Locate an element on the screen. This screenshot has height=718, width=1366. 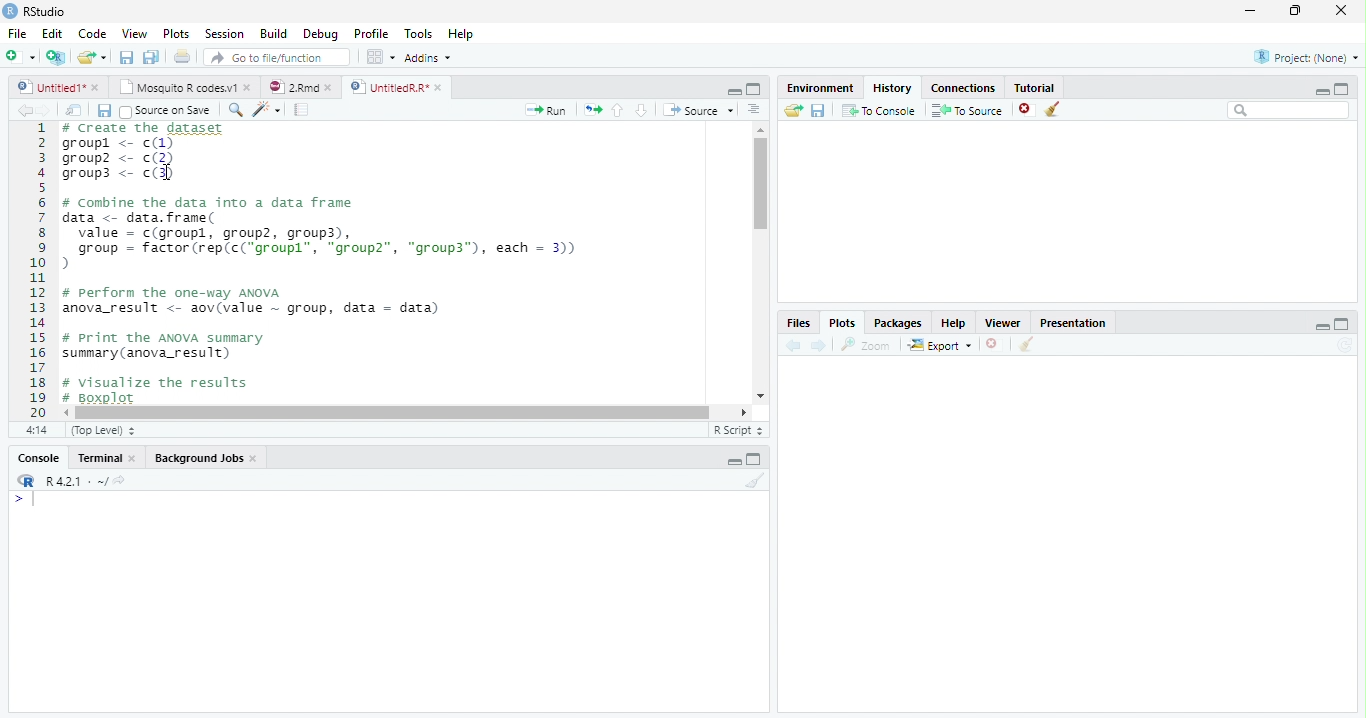
Rstudio is located at coordinates (33, 9).